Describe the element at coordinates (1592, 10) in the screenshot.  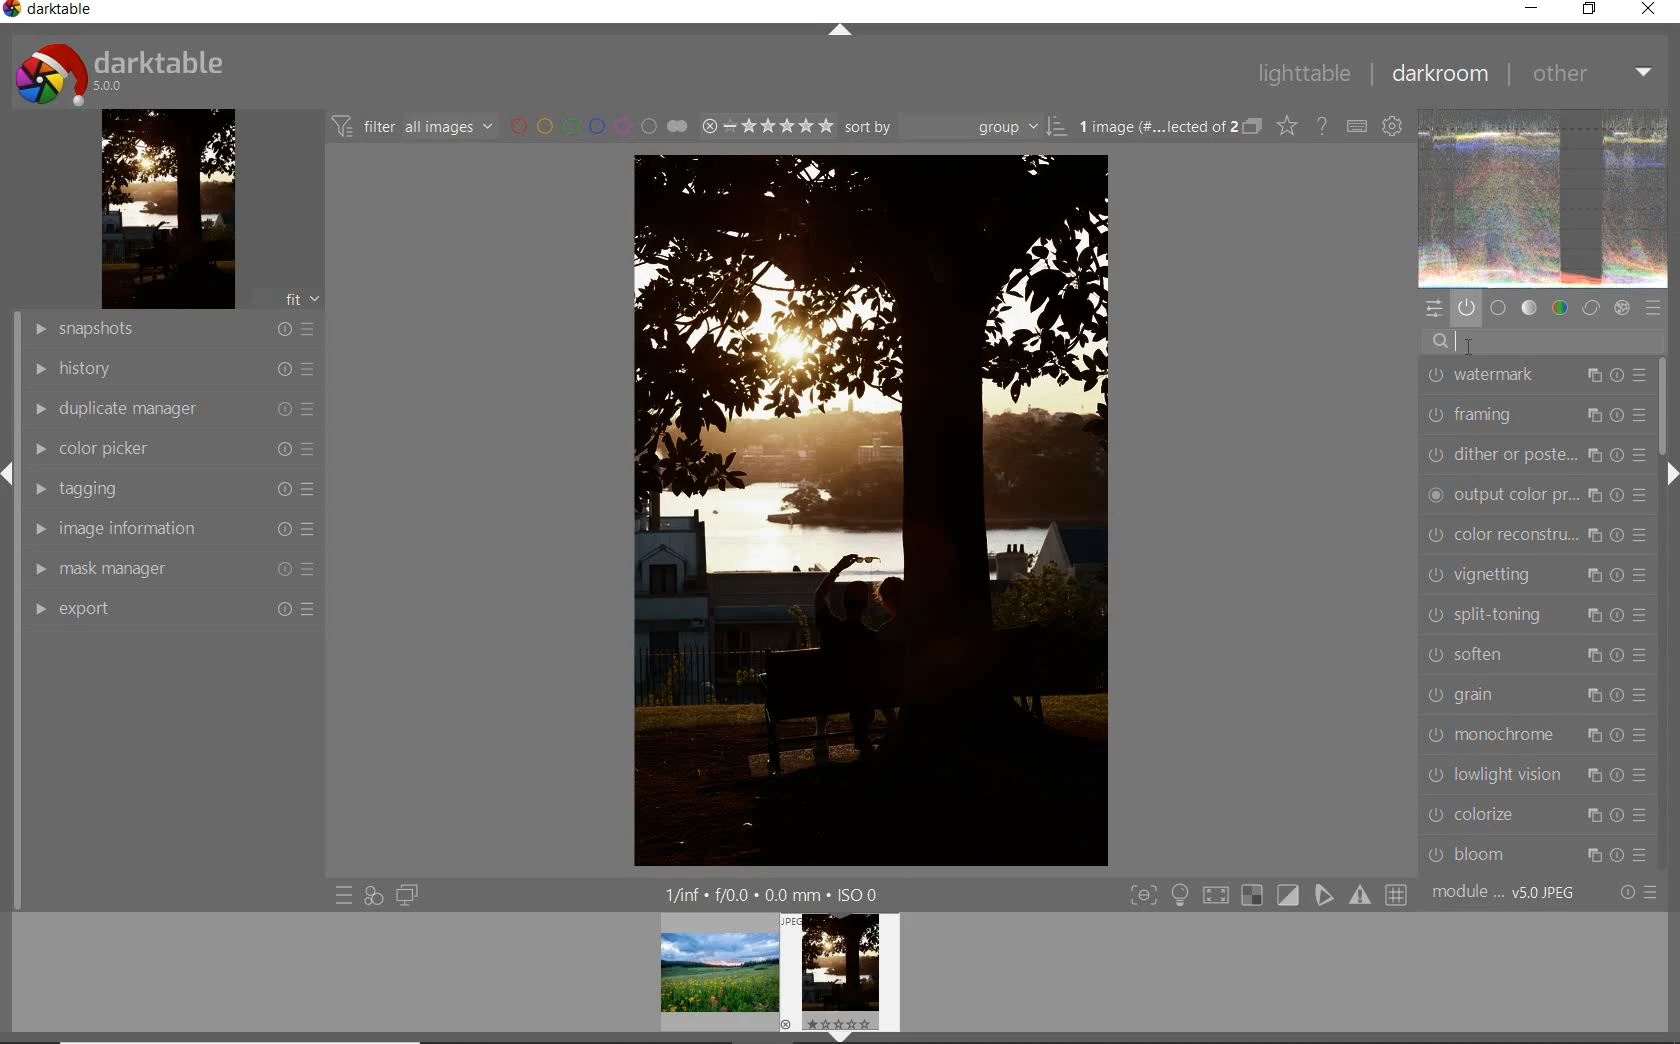
I see `restore` at that location.